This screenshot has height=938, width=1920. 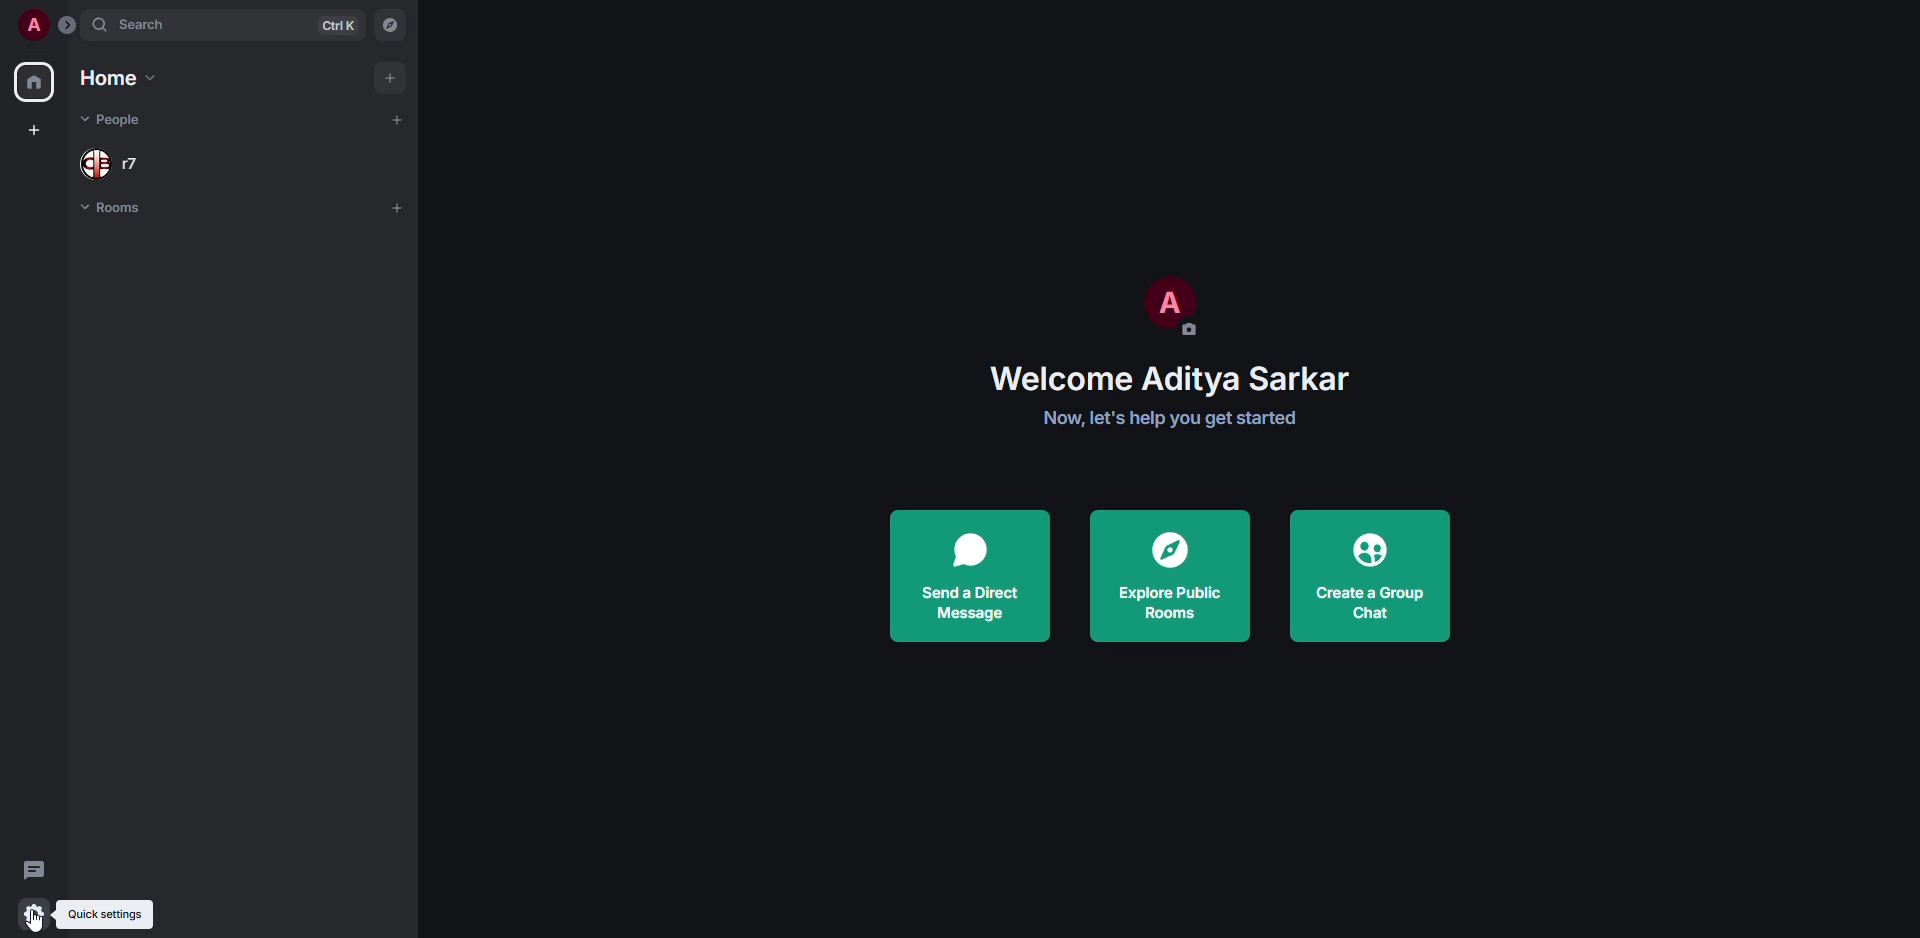 I want to click on welcome, so click(x=1170, y=378).